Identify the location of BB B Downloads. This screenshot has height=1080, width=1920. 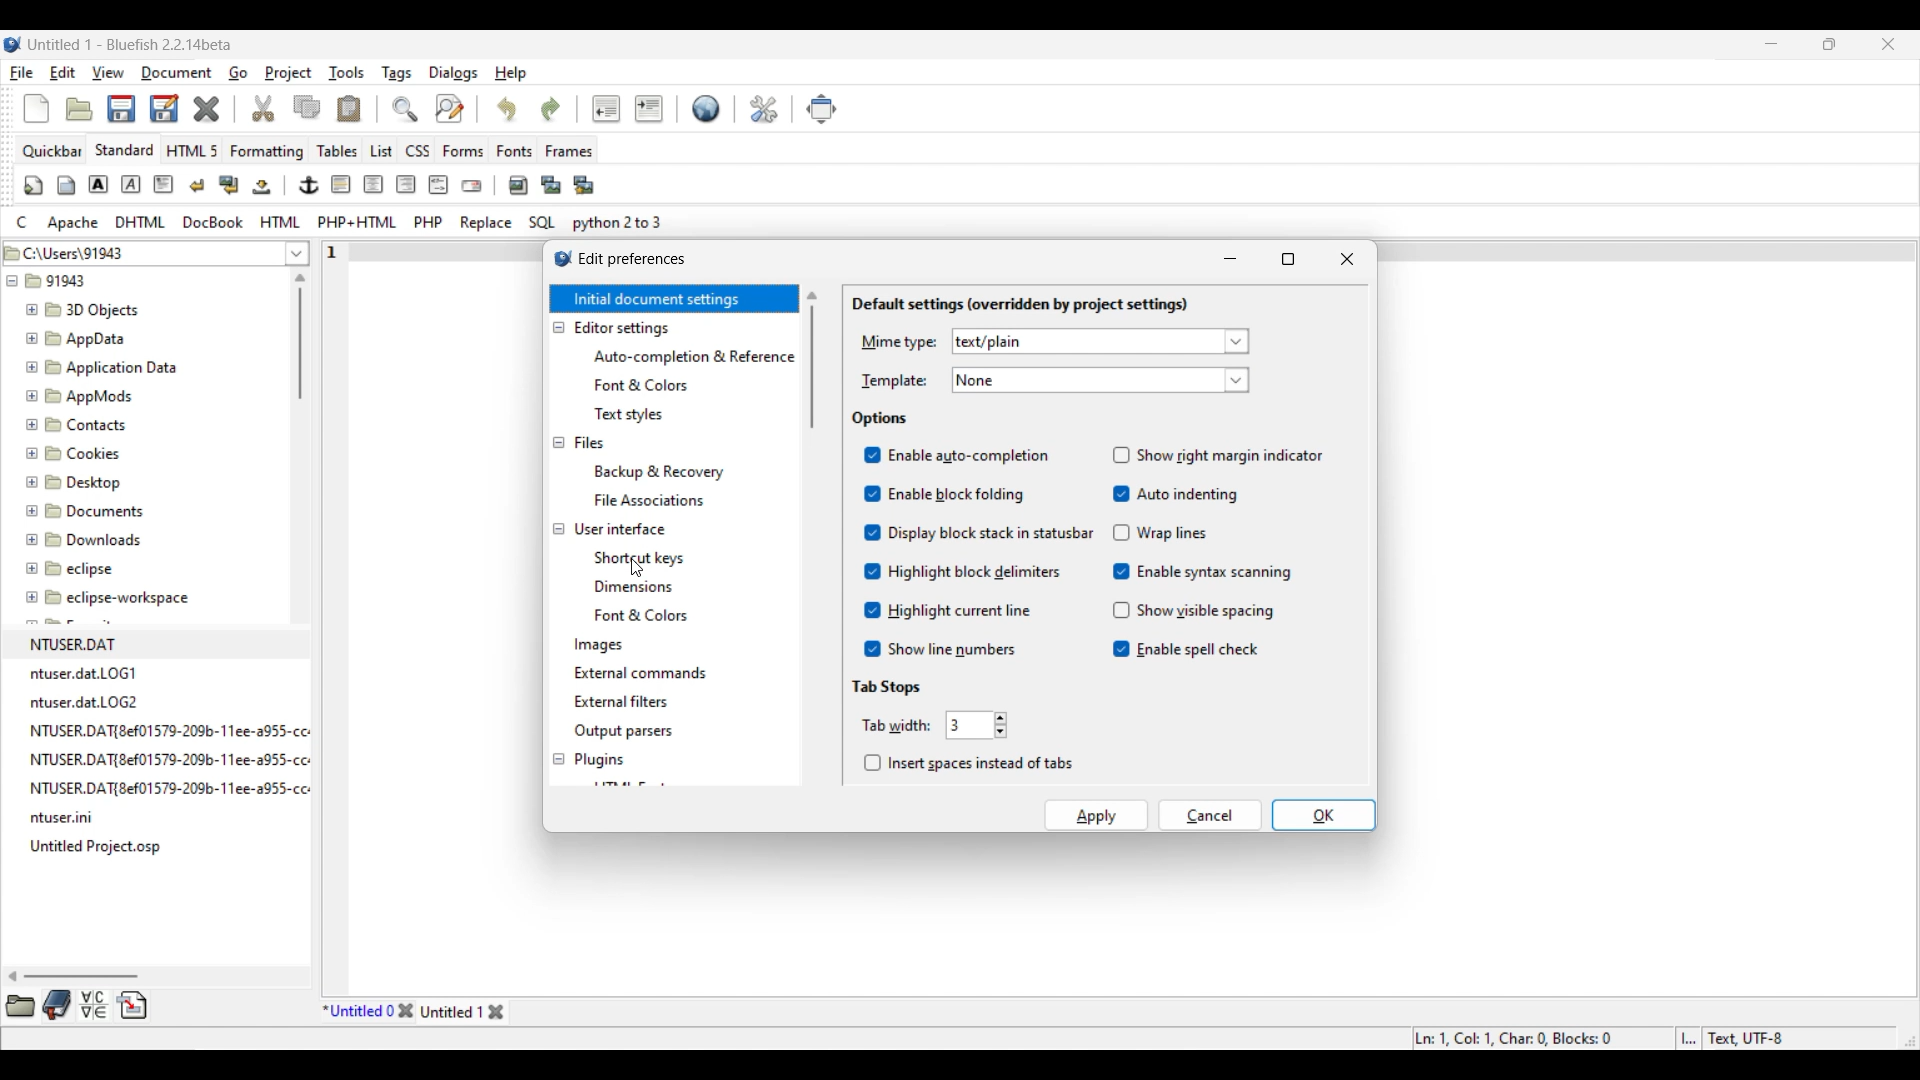
(79, 536).